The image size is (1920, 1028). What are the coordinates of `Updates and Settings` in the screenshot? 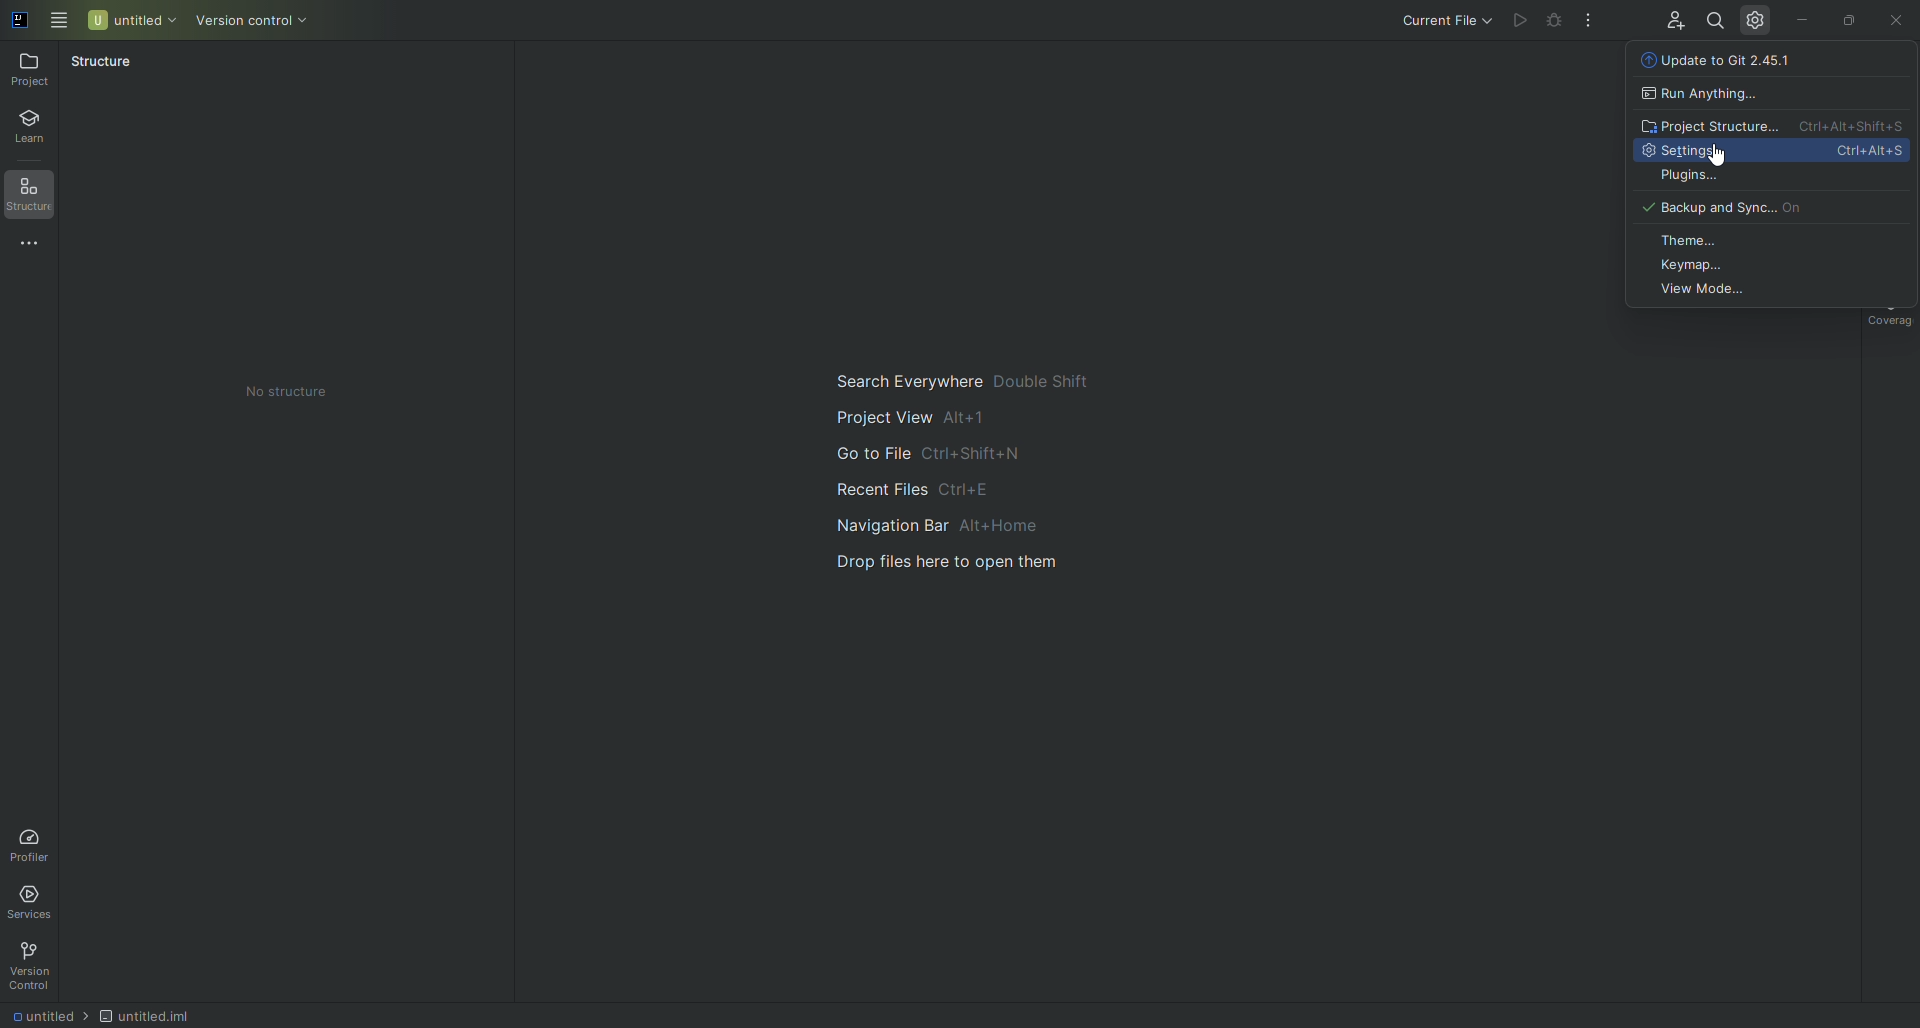 It's located at (1753, 22).